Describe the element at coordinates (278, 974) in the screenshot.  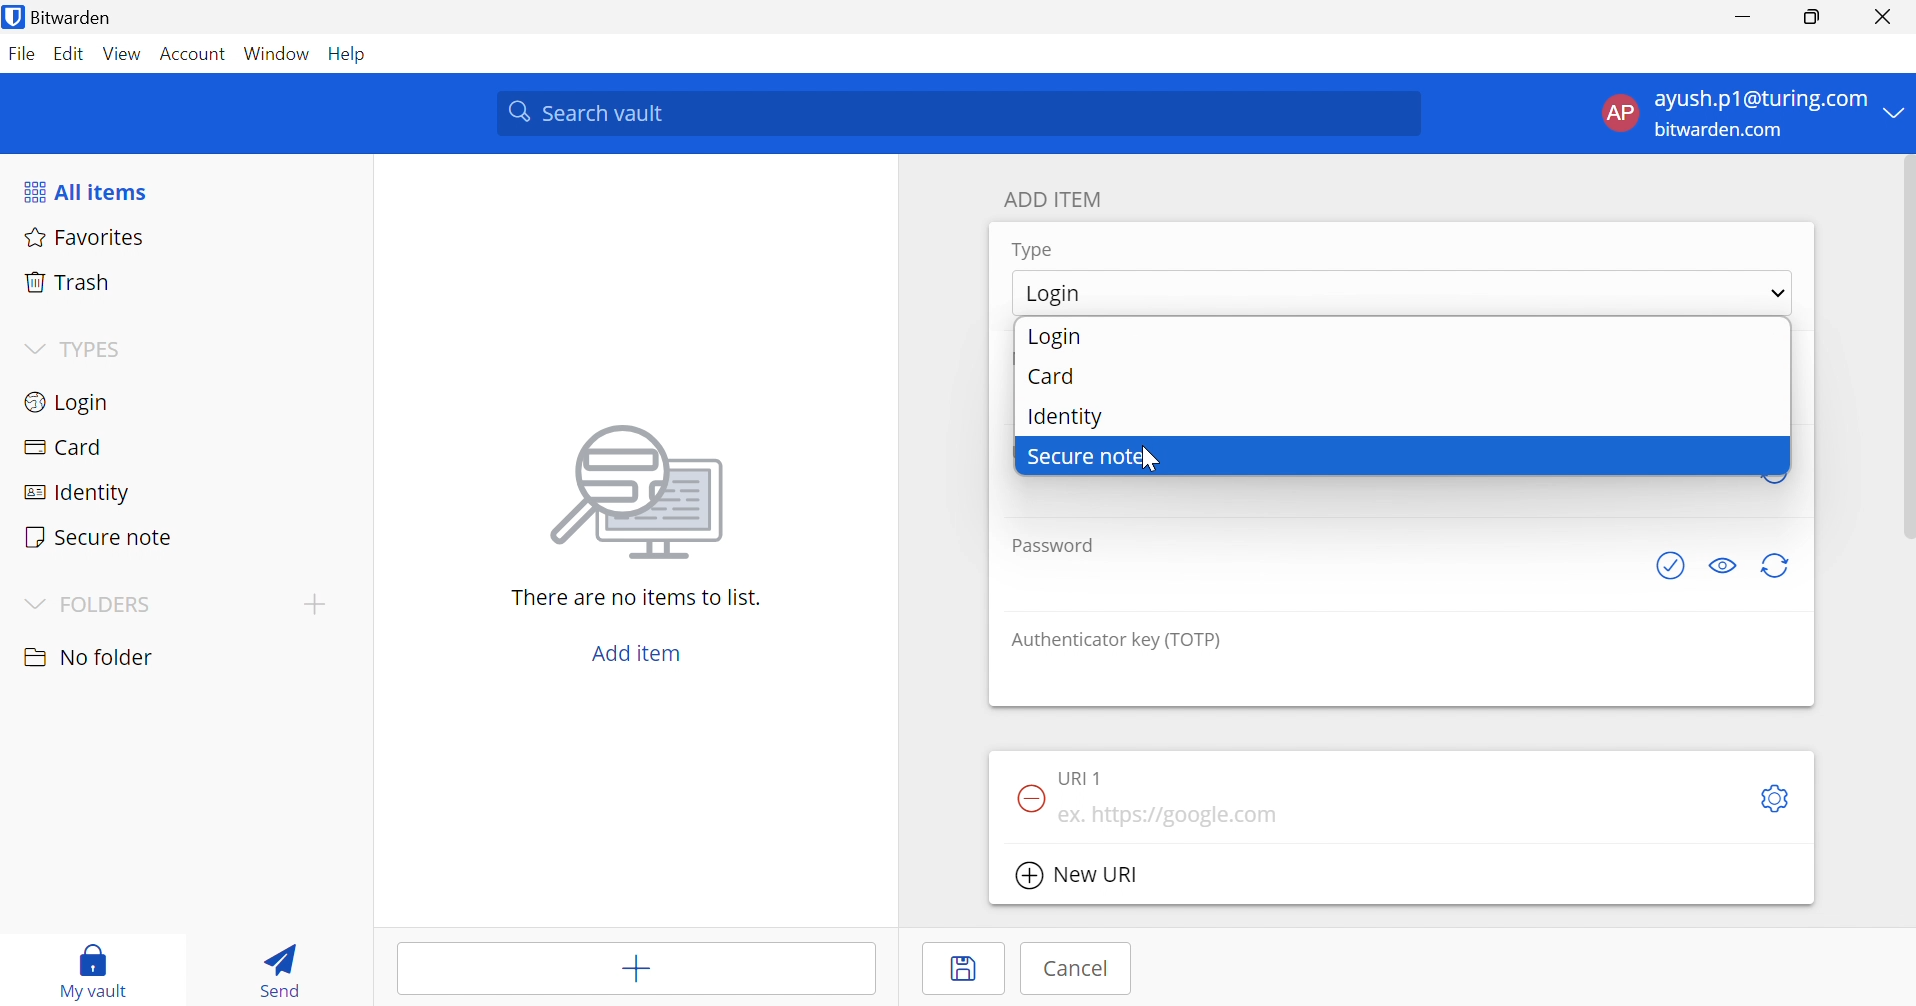
I see `Send` at that location.